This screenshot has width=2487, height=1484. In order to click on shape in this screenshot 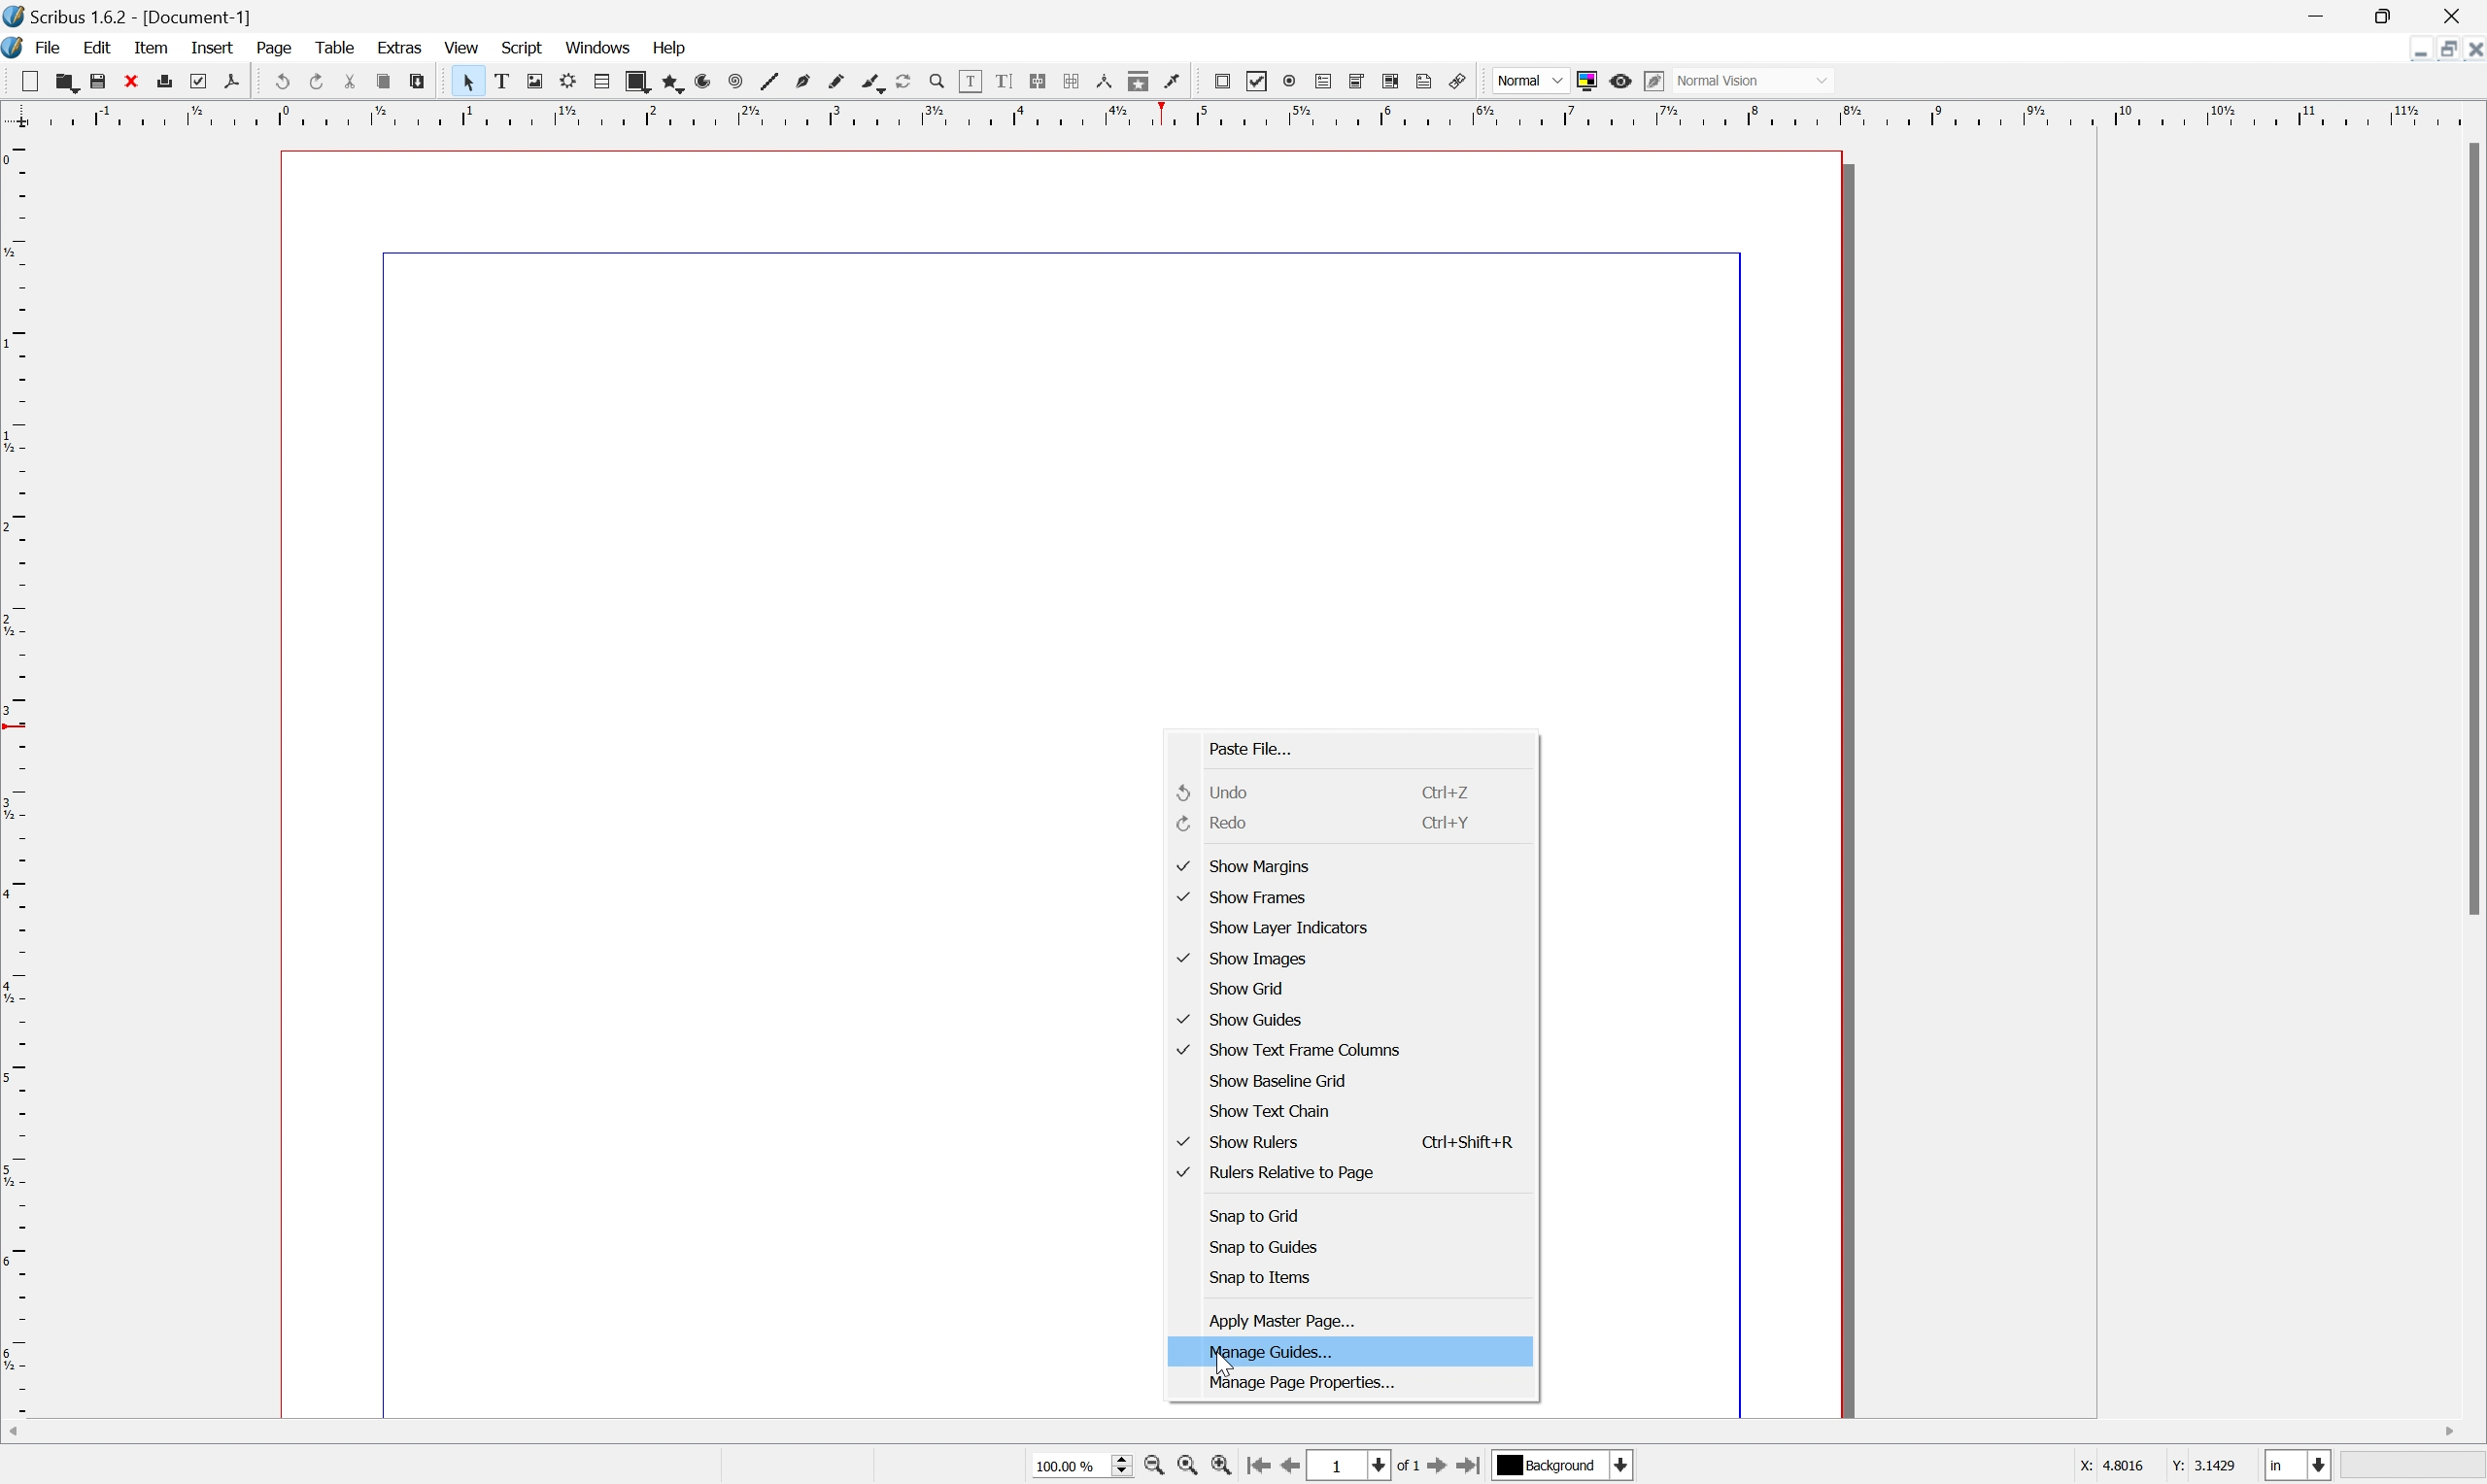, I will do `click(638, 83)`.